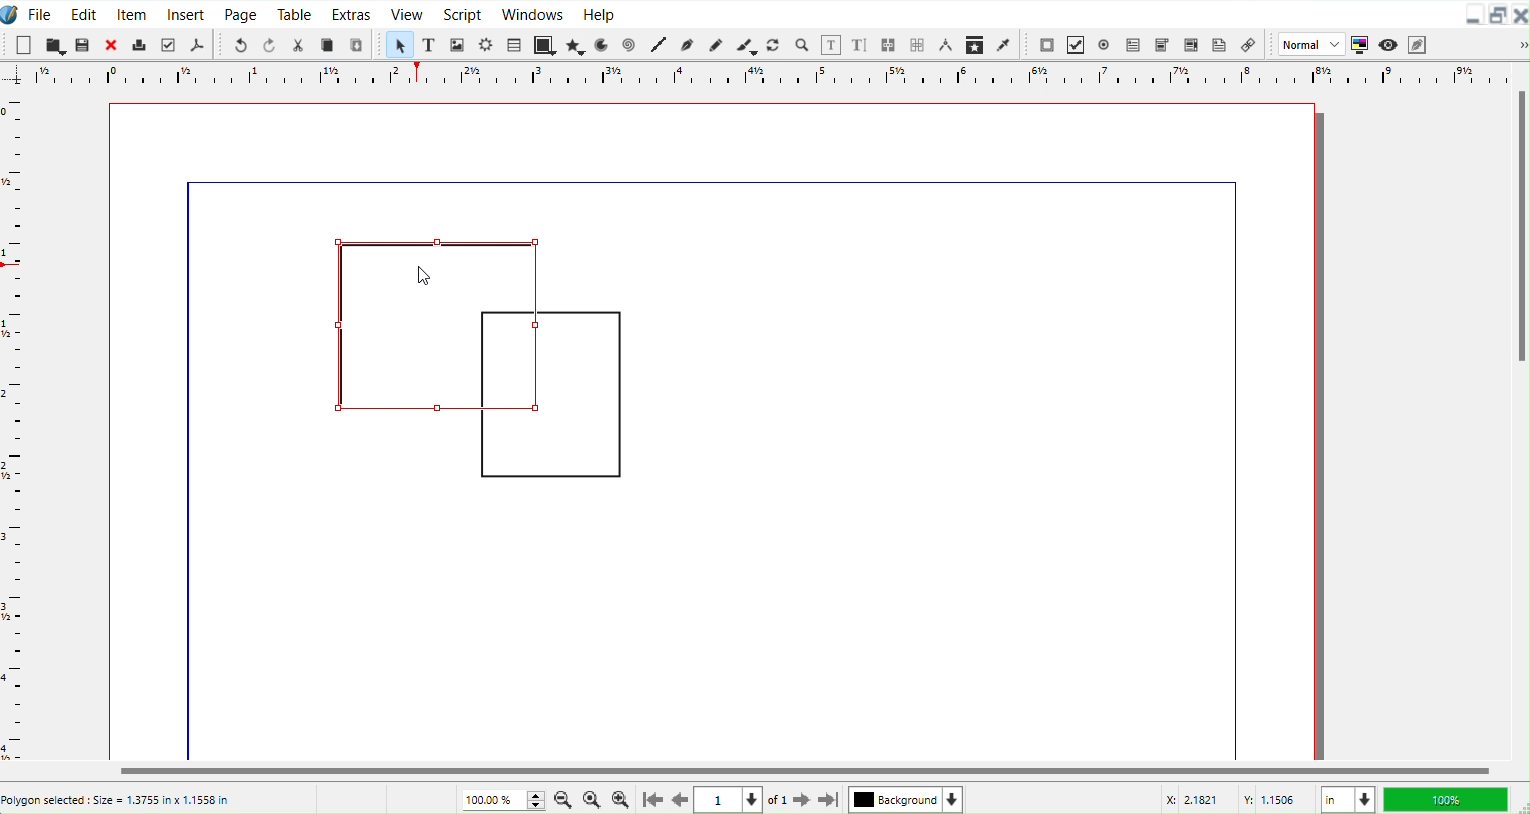 This screenshot has height=814, width=1530. Describe the element at coordinates (269, 44) in the screenshot. I see `Redo` at that location.